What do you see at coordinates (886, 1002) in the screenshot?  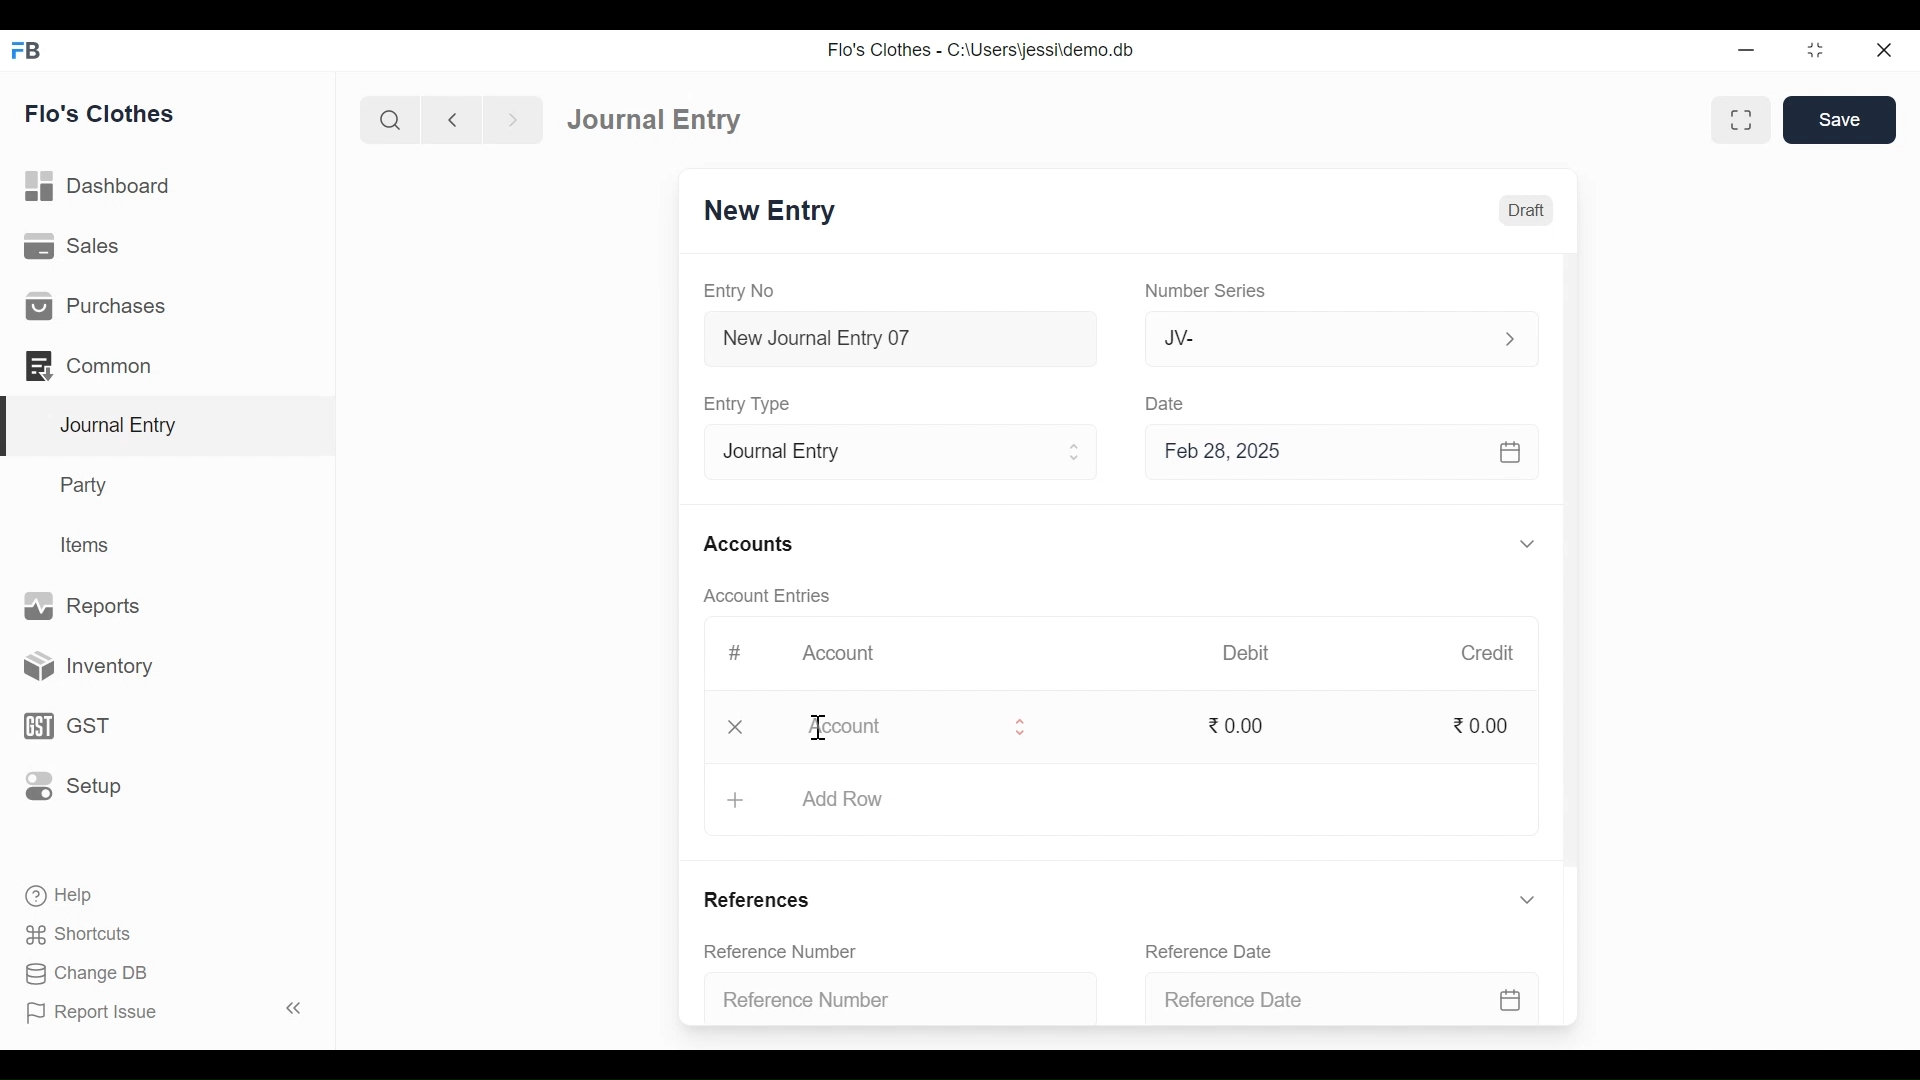 I see `Reference Number` at bounding box center [886, 1002].